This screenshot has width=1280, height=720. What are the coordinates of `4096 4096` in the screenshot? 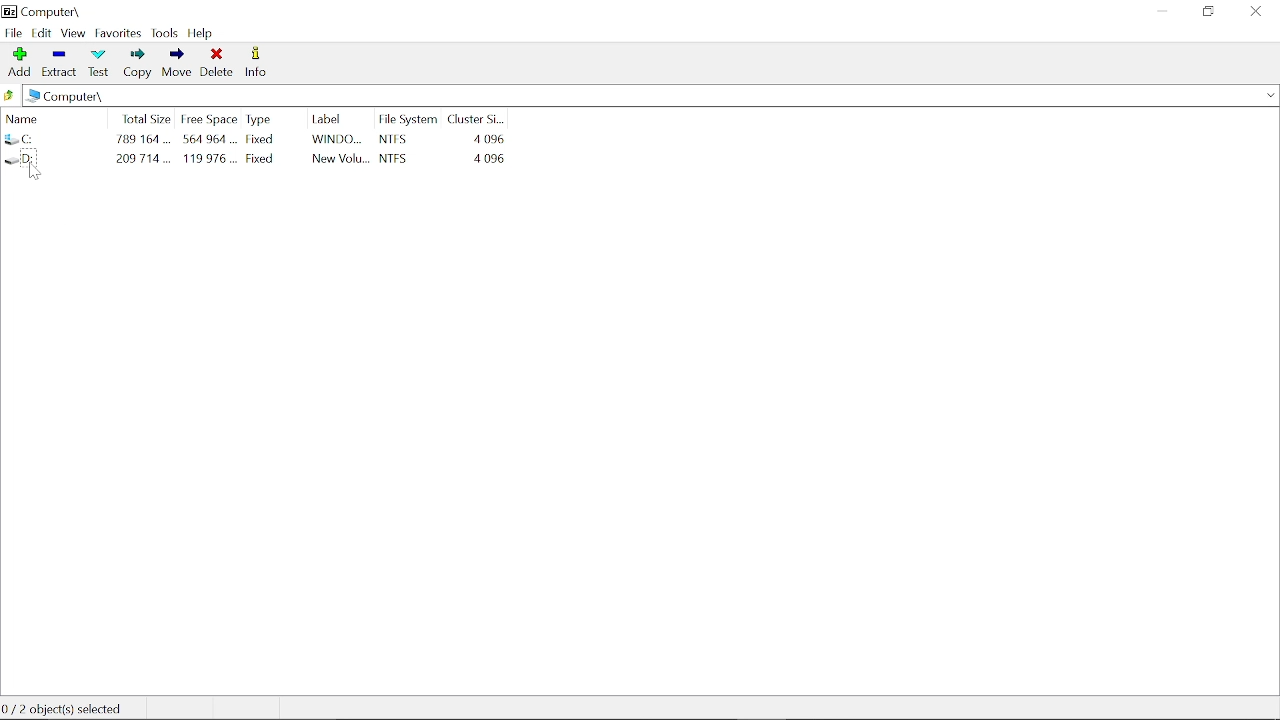 It's located at (487, 148).